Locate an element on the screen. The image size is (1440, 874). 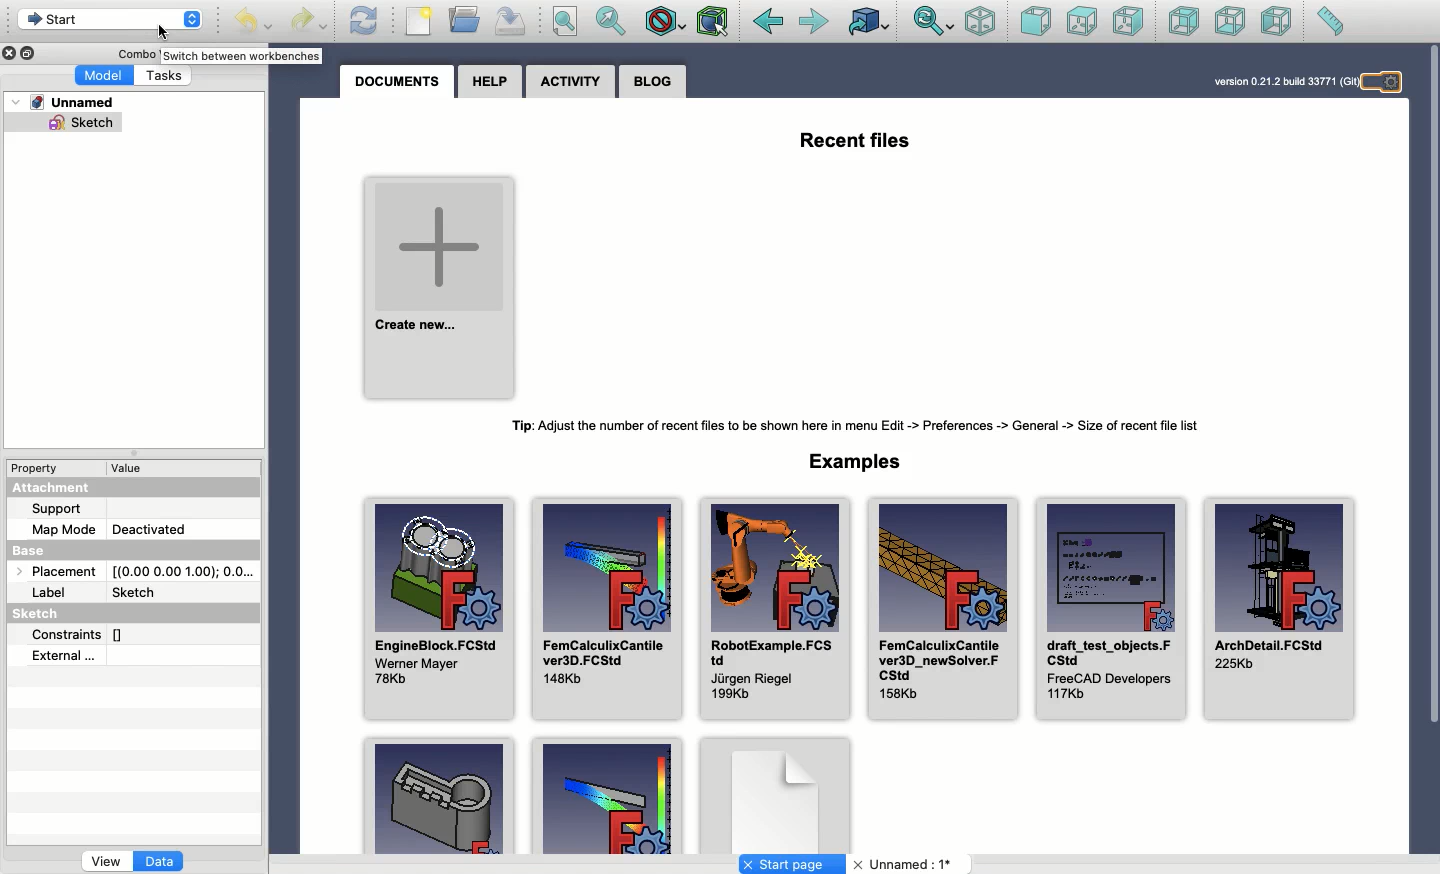
FemCalculixCantile is located at coordinates (608, 610).